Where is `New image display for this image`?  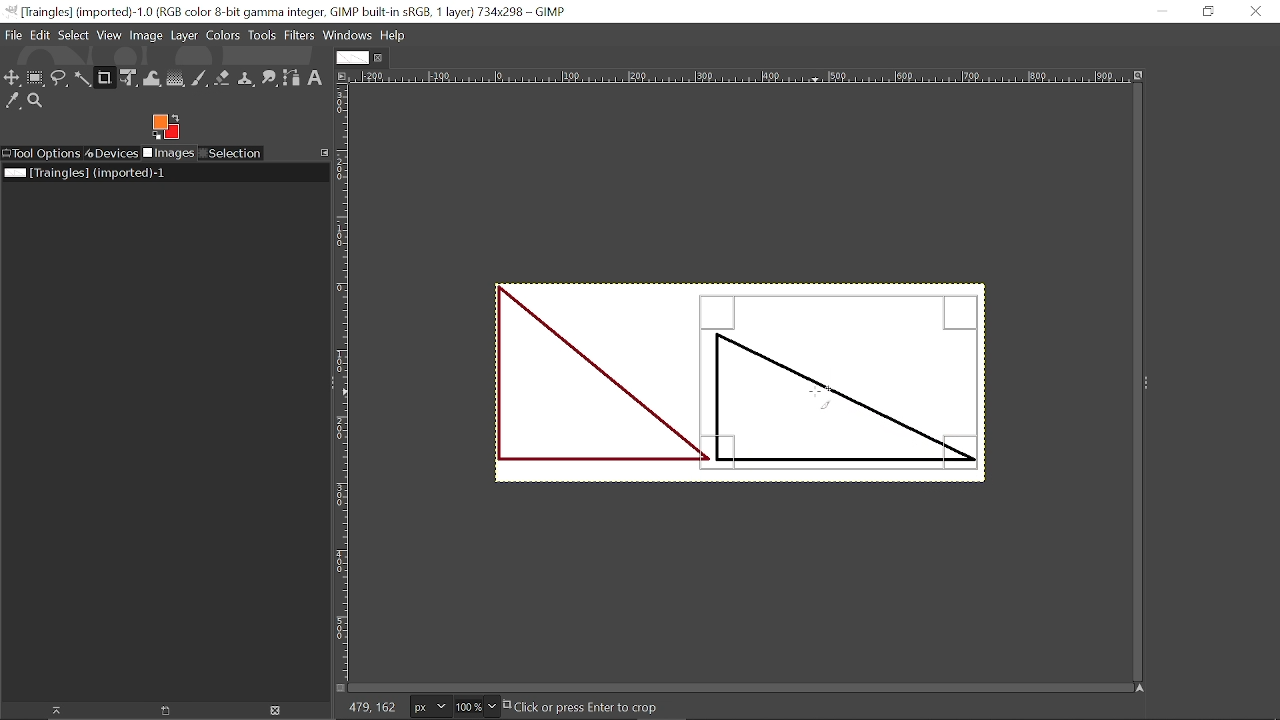 New image display for this image is located at coordinates (166, 711).